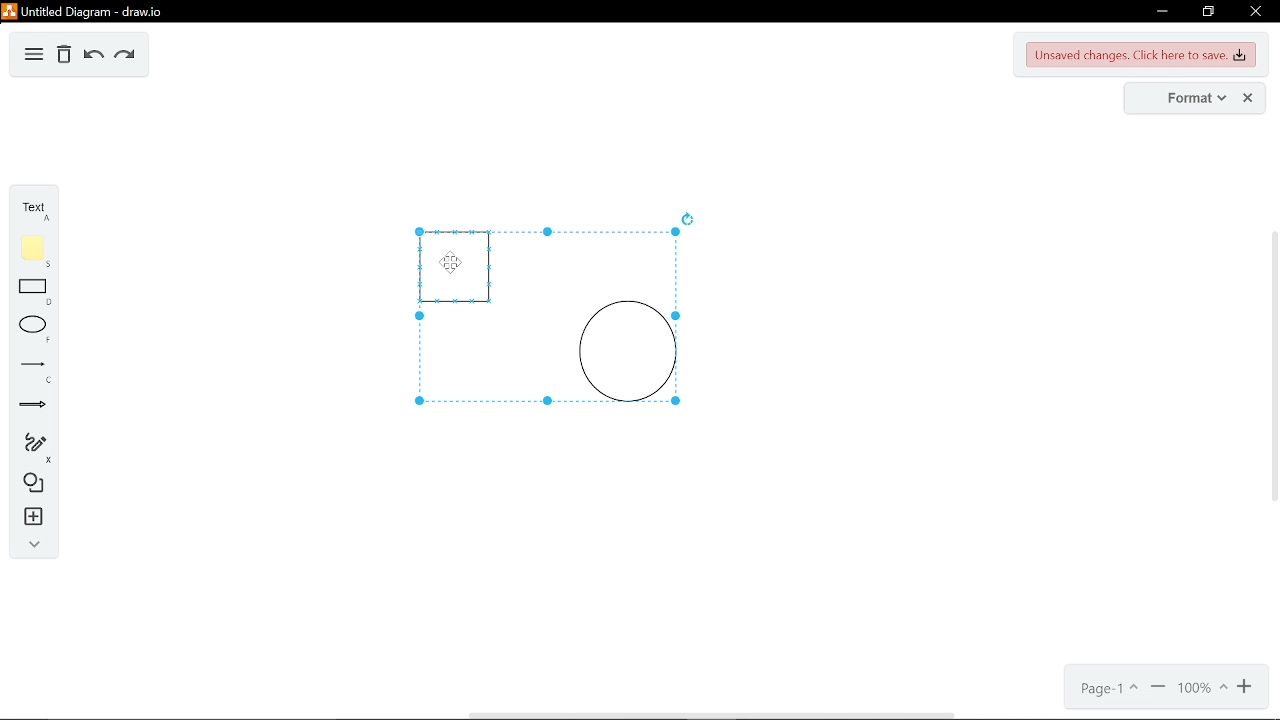 Image resolution: width=1280 pixels, height=720 pixels. I want to click on Unsaved changes. Click here to save, so click(1142, 56).